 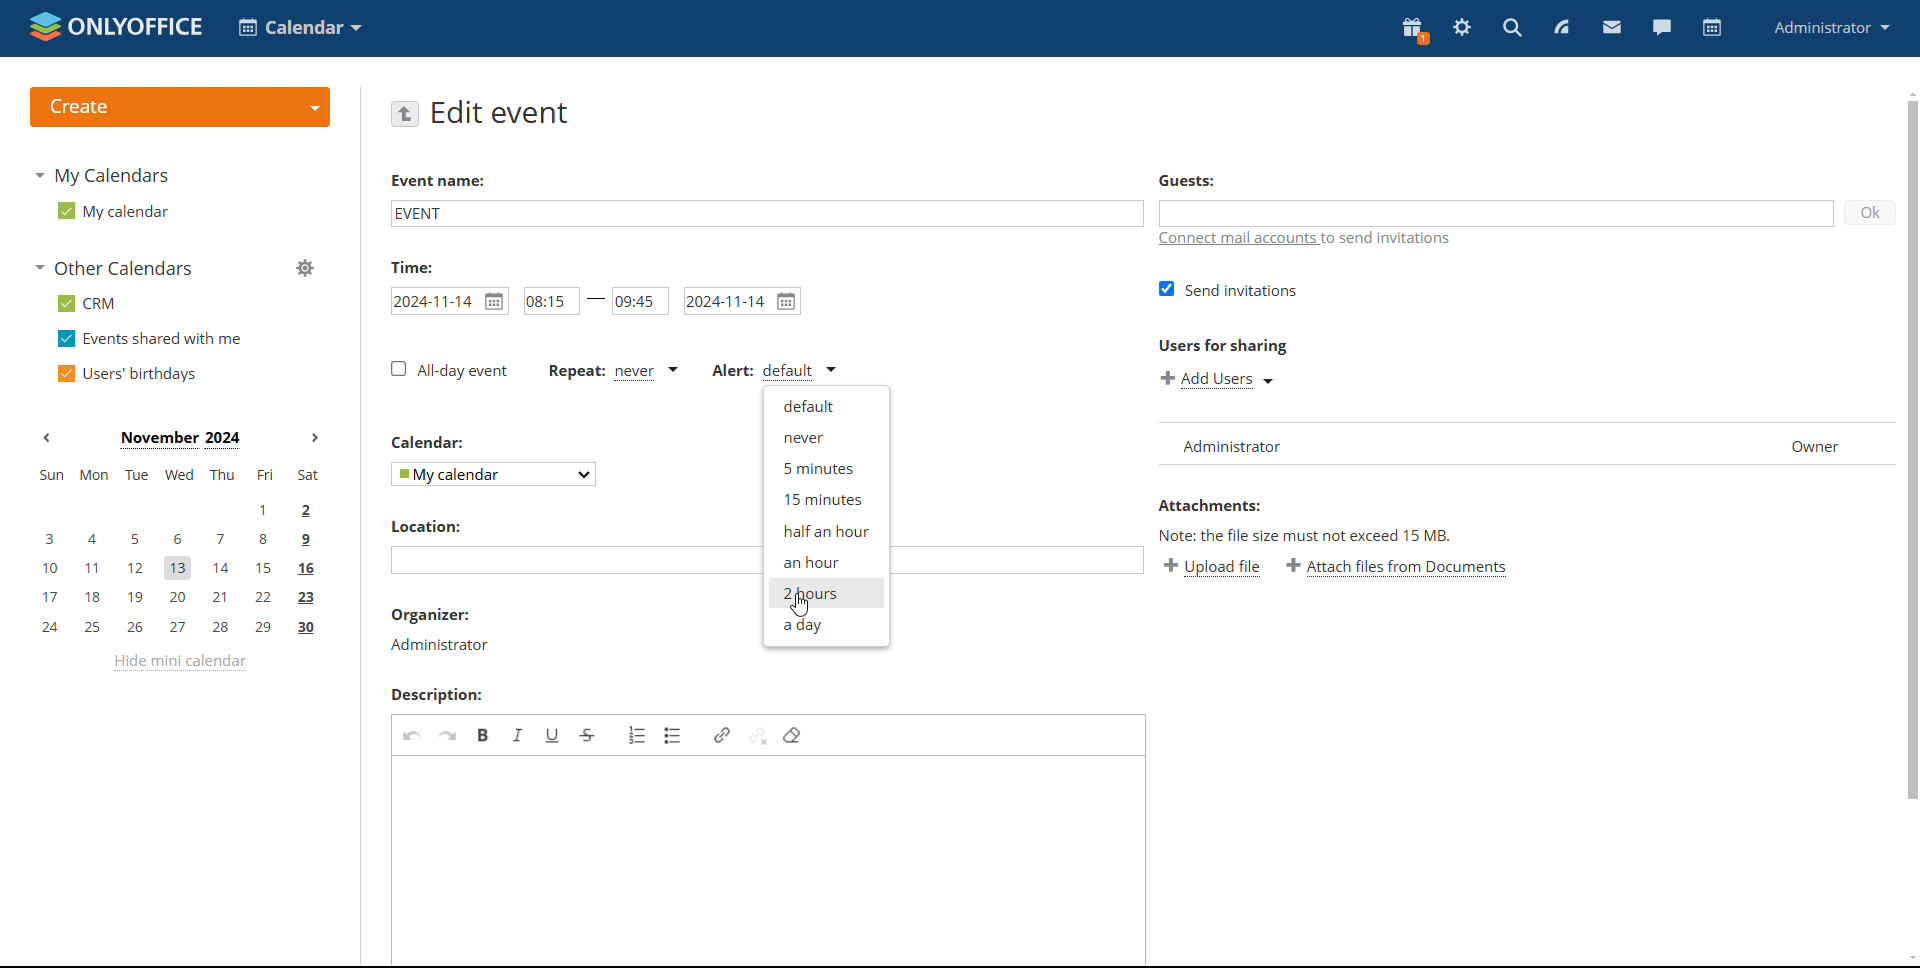 What do you see at coordinates (1908, 959) in the screenshot?
I see `scroll down` at bounding box center [1908, 959].